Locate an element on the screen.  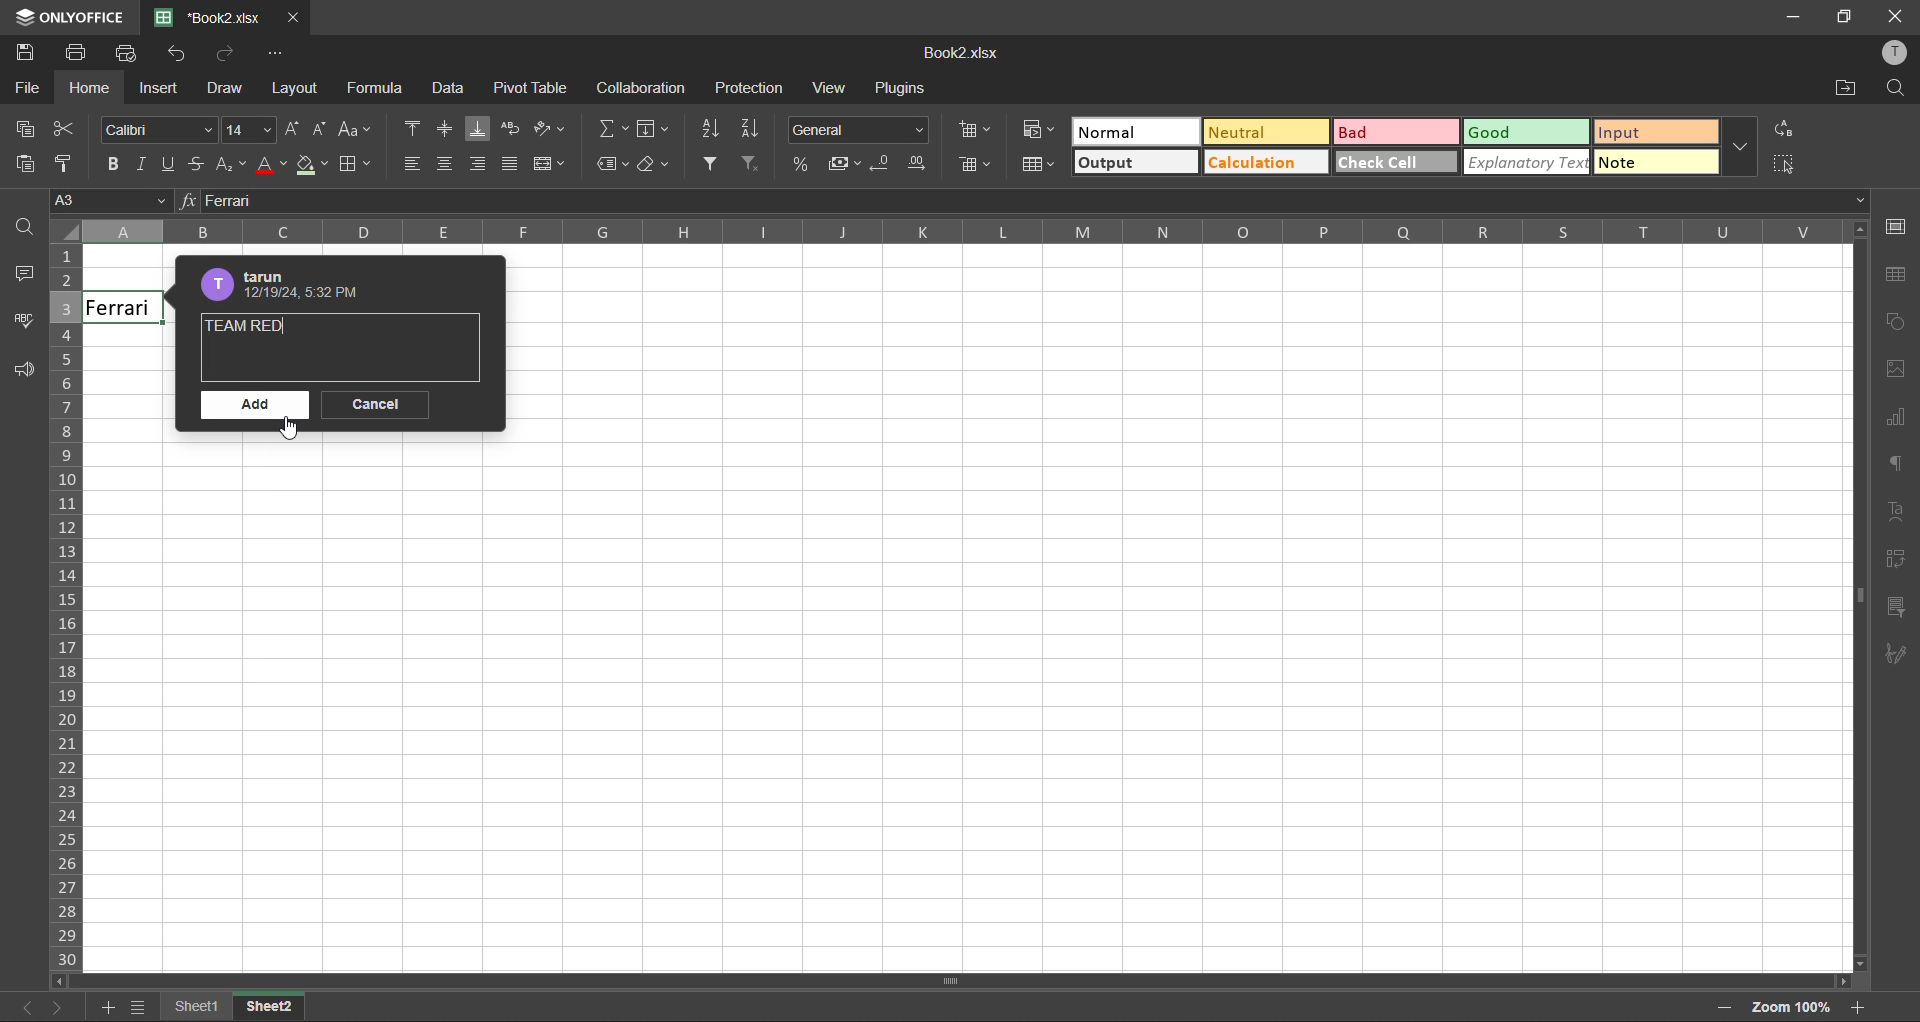
add is located at coordinates (257, 407).